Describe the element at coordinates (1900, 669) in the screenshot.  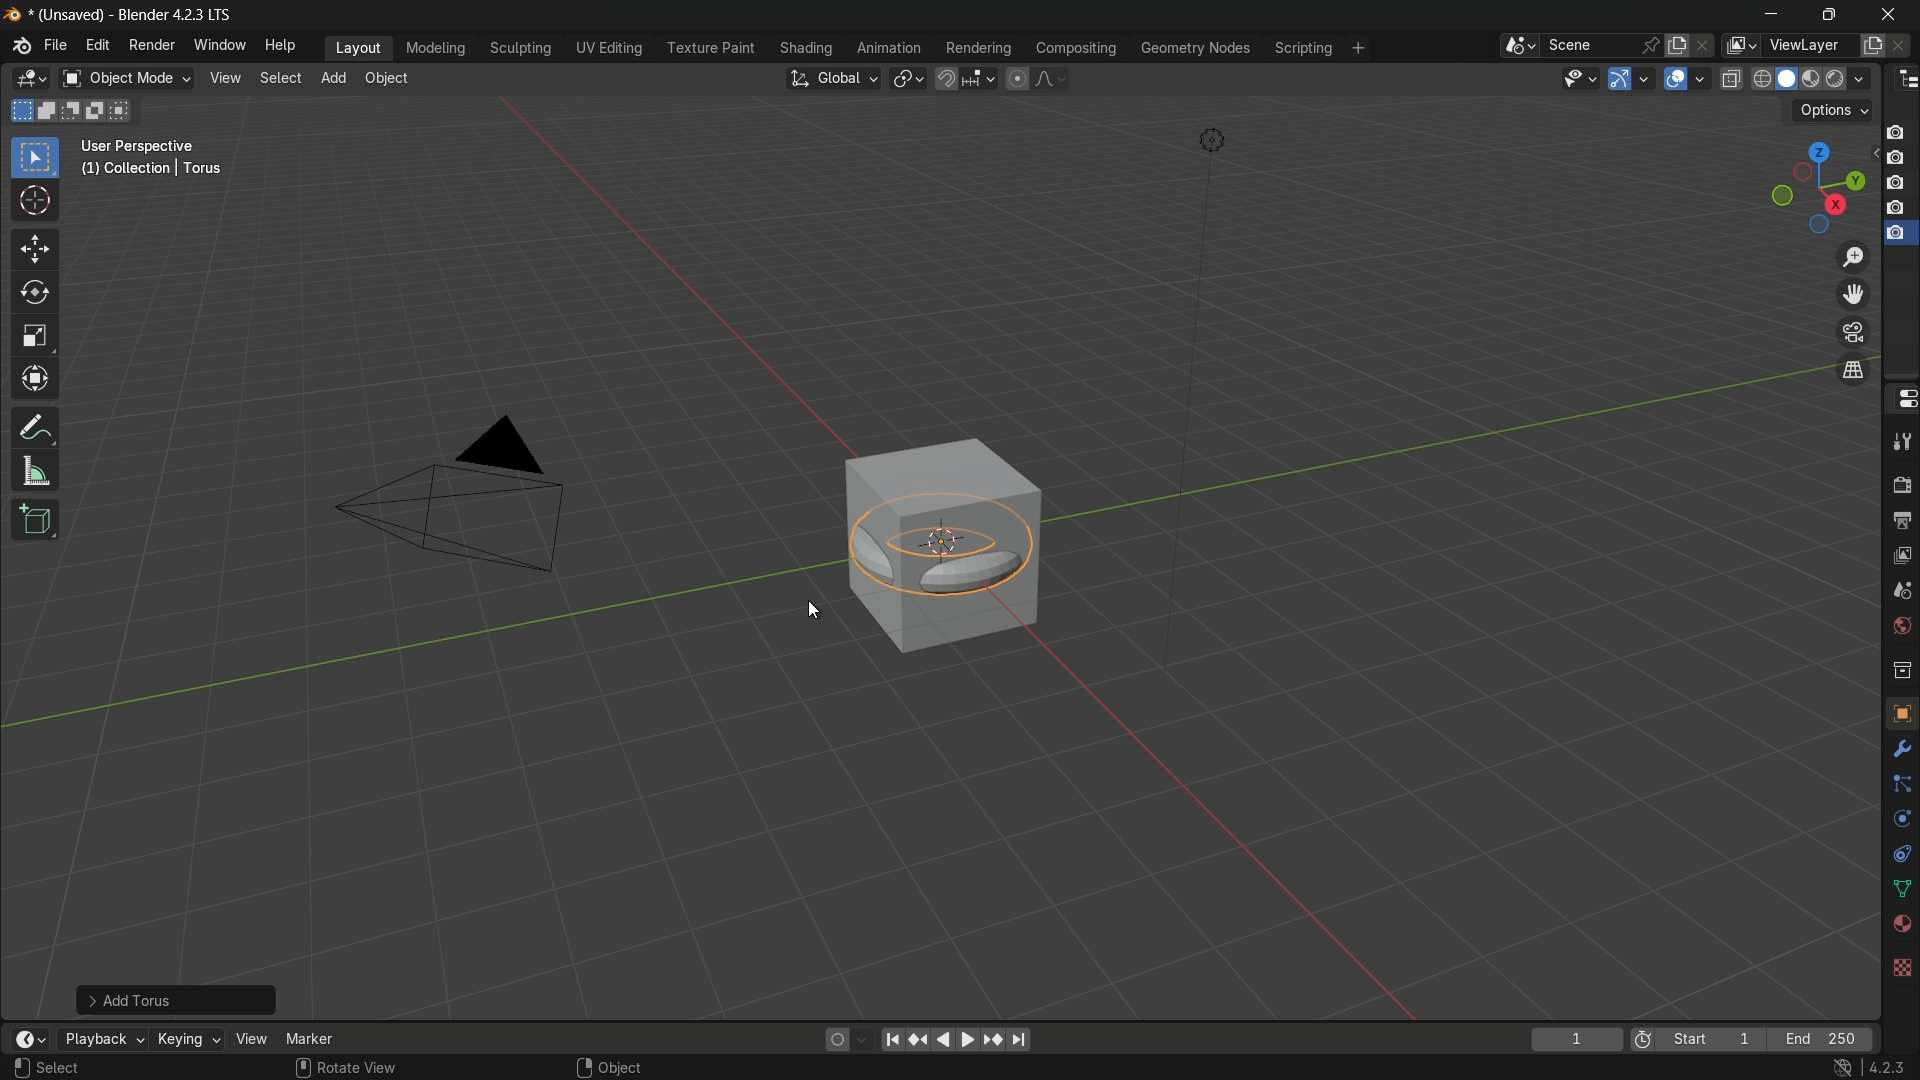
I see `collection` at that location.